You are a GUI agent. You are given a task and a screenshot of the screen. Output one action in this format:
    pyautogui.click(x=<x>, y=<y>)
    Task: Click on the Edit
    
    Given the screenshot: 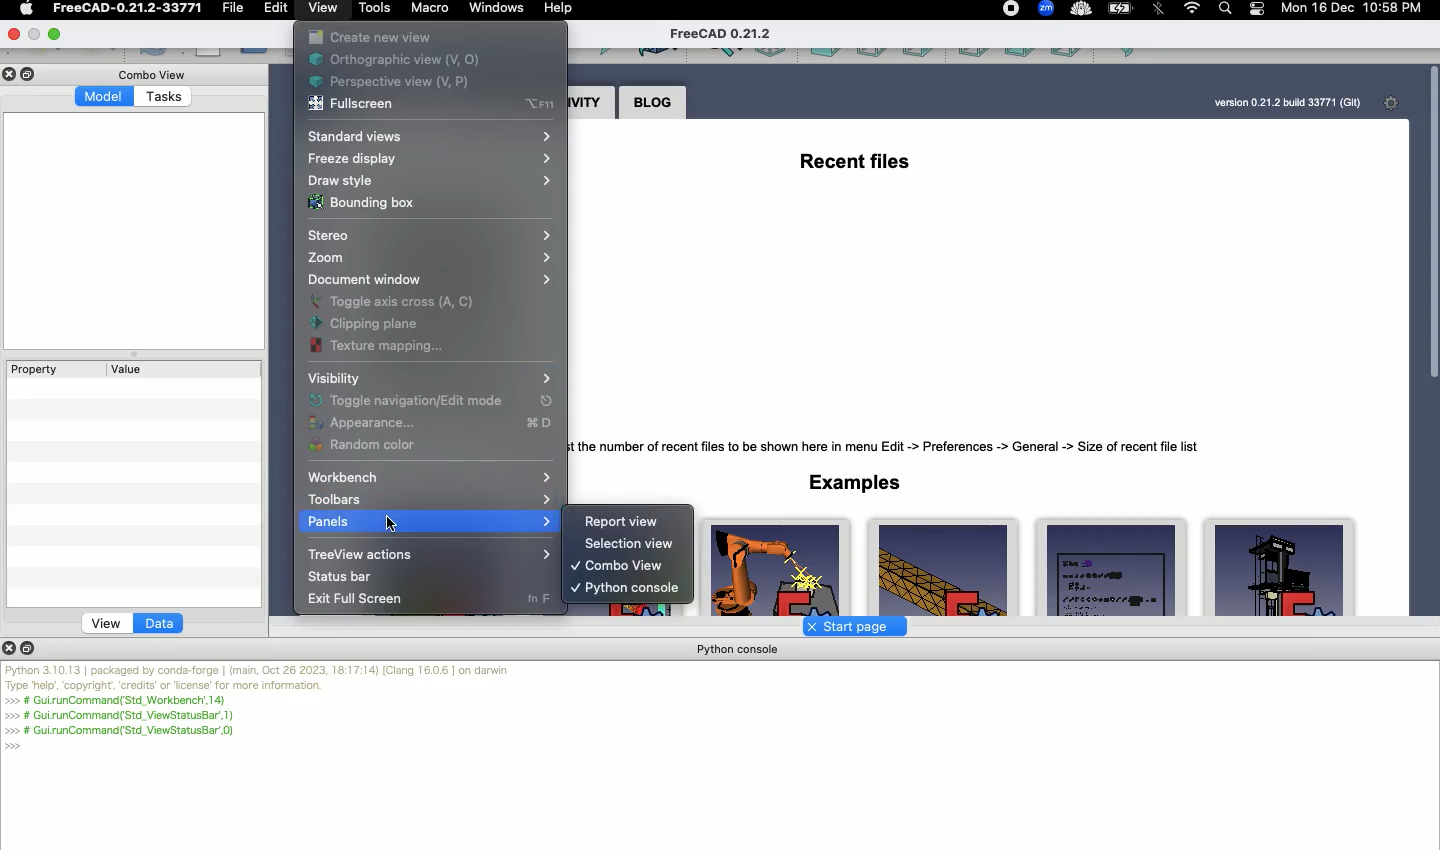 What is the action you would take?
    pyautogui.click(x=278, y=10)
    